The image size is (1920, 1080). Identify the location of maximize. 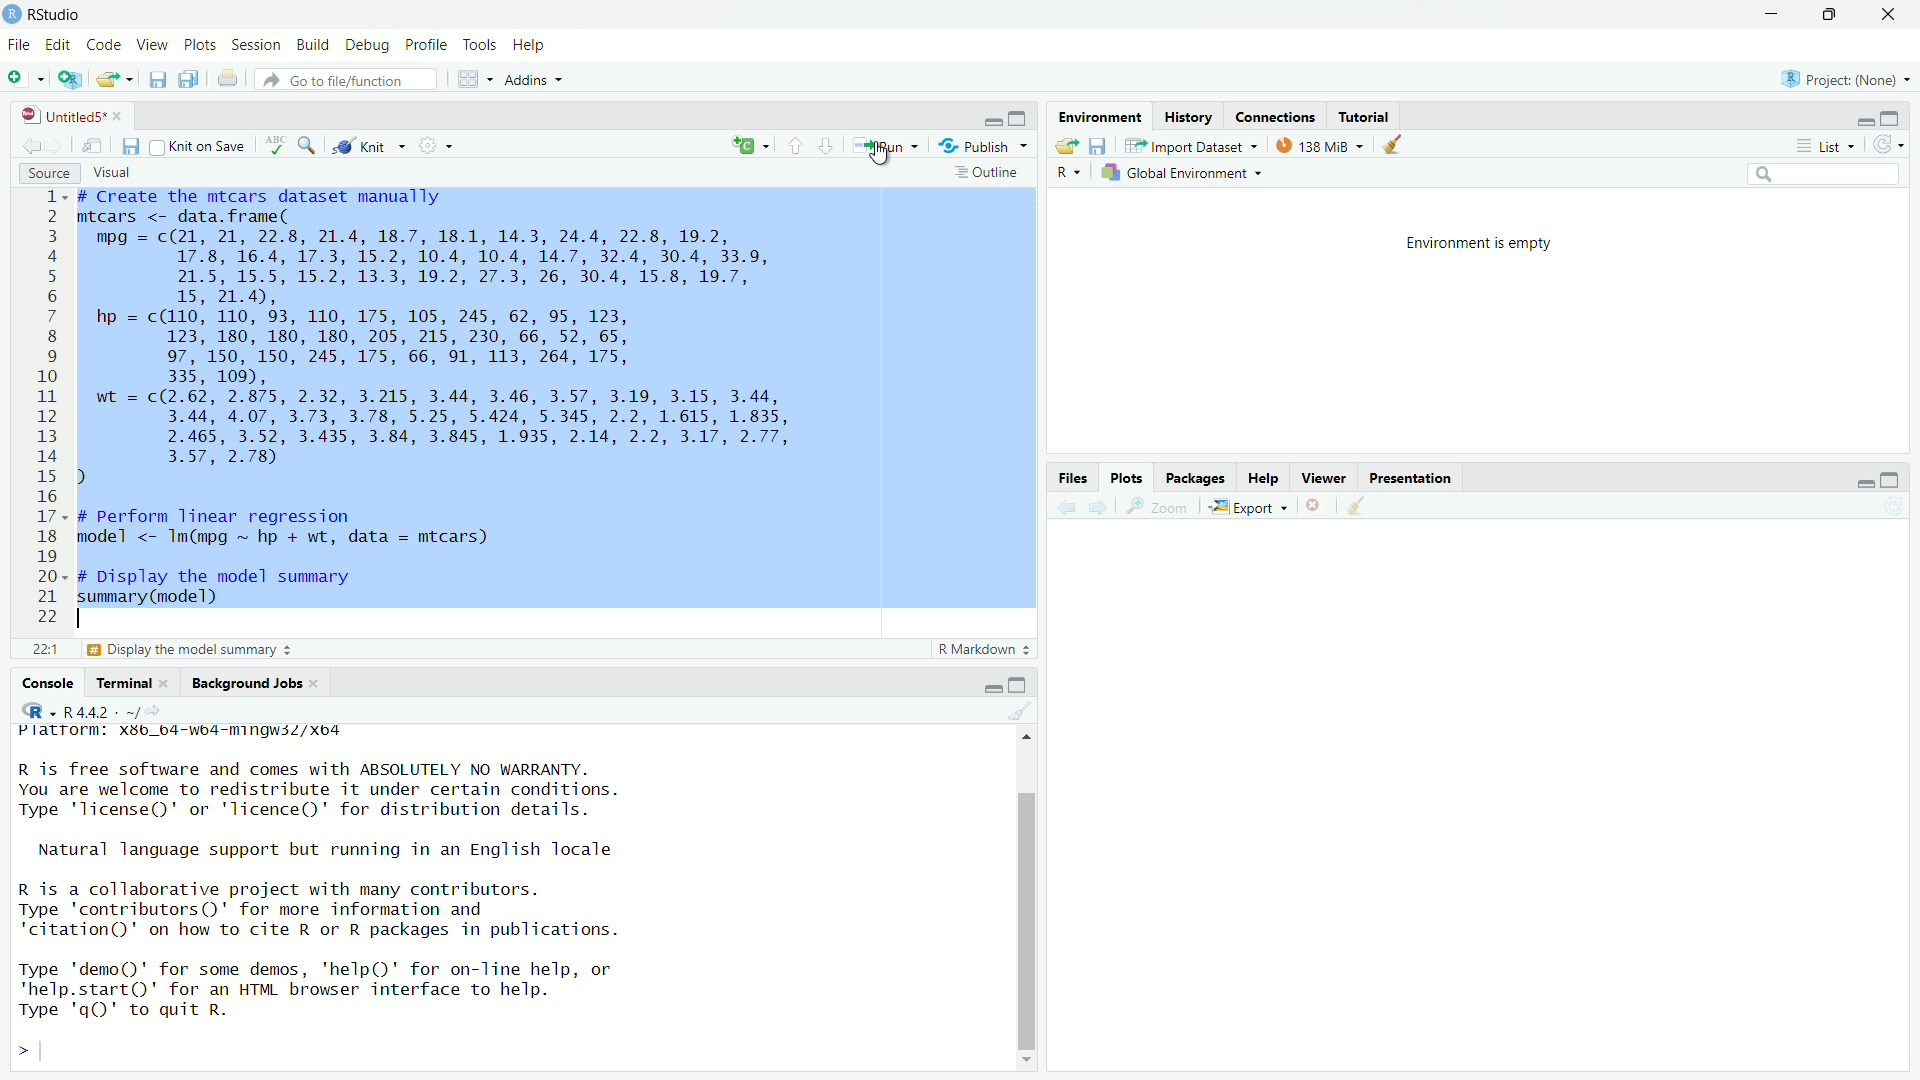
(1021, 682).